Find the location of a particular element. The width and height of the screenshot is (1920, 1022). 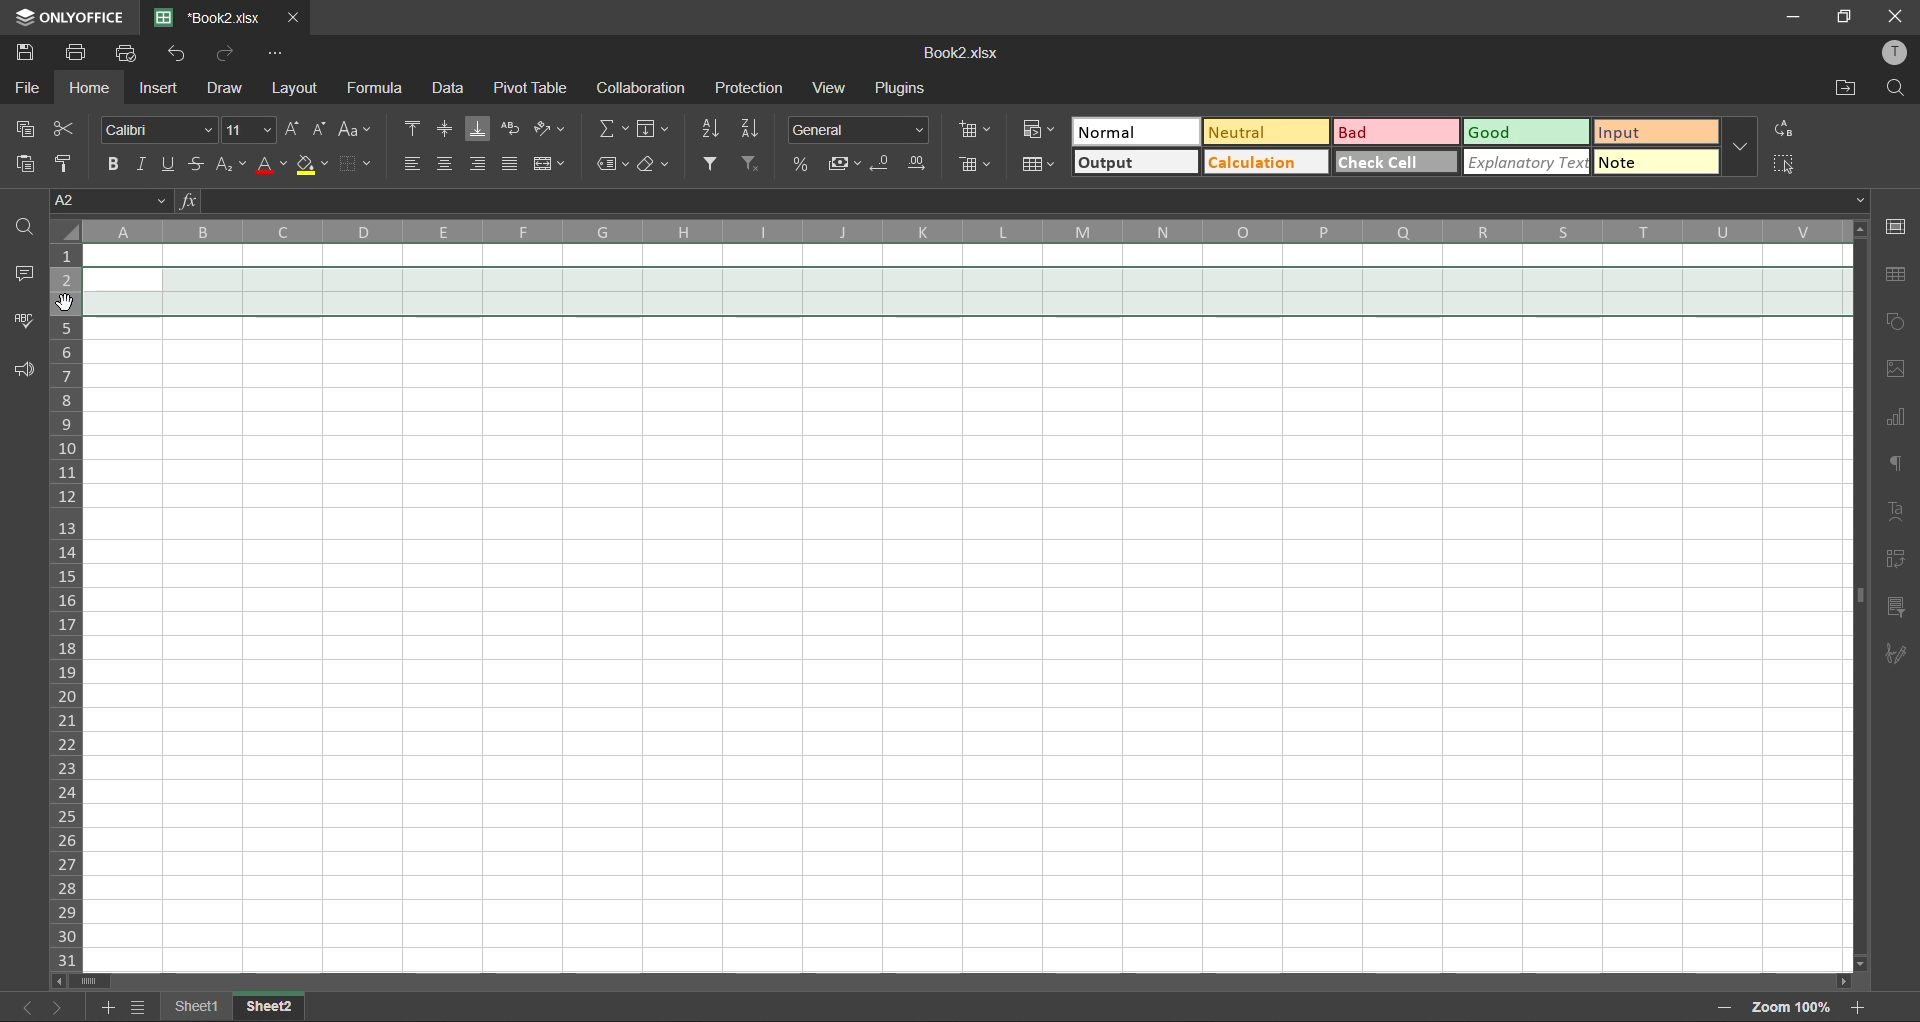

sort descending is located at coordinates (754, 130).